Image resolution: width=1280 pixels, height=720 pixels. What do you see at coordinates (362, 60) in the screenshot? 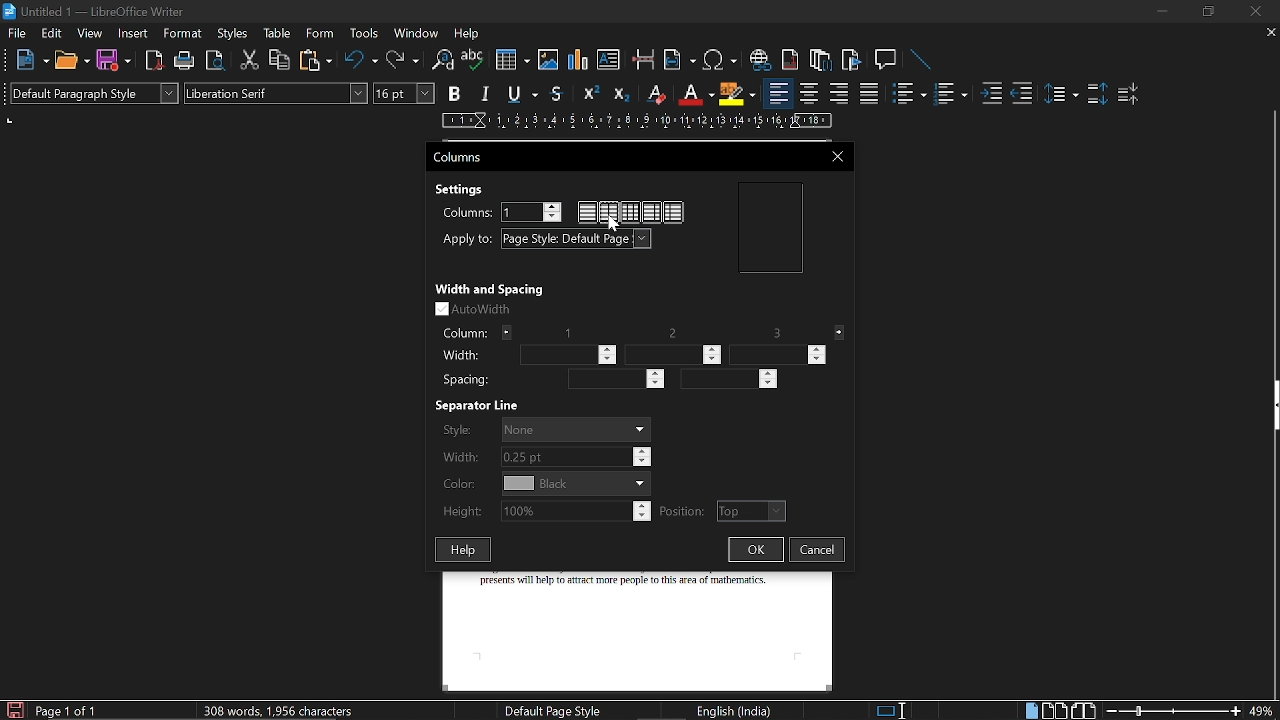
I see `Undo` at bounding box center [362, 60].